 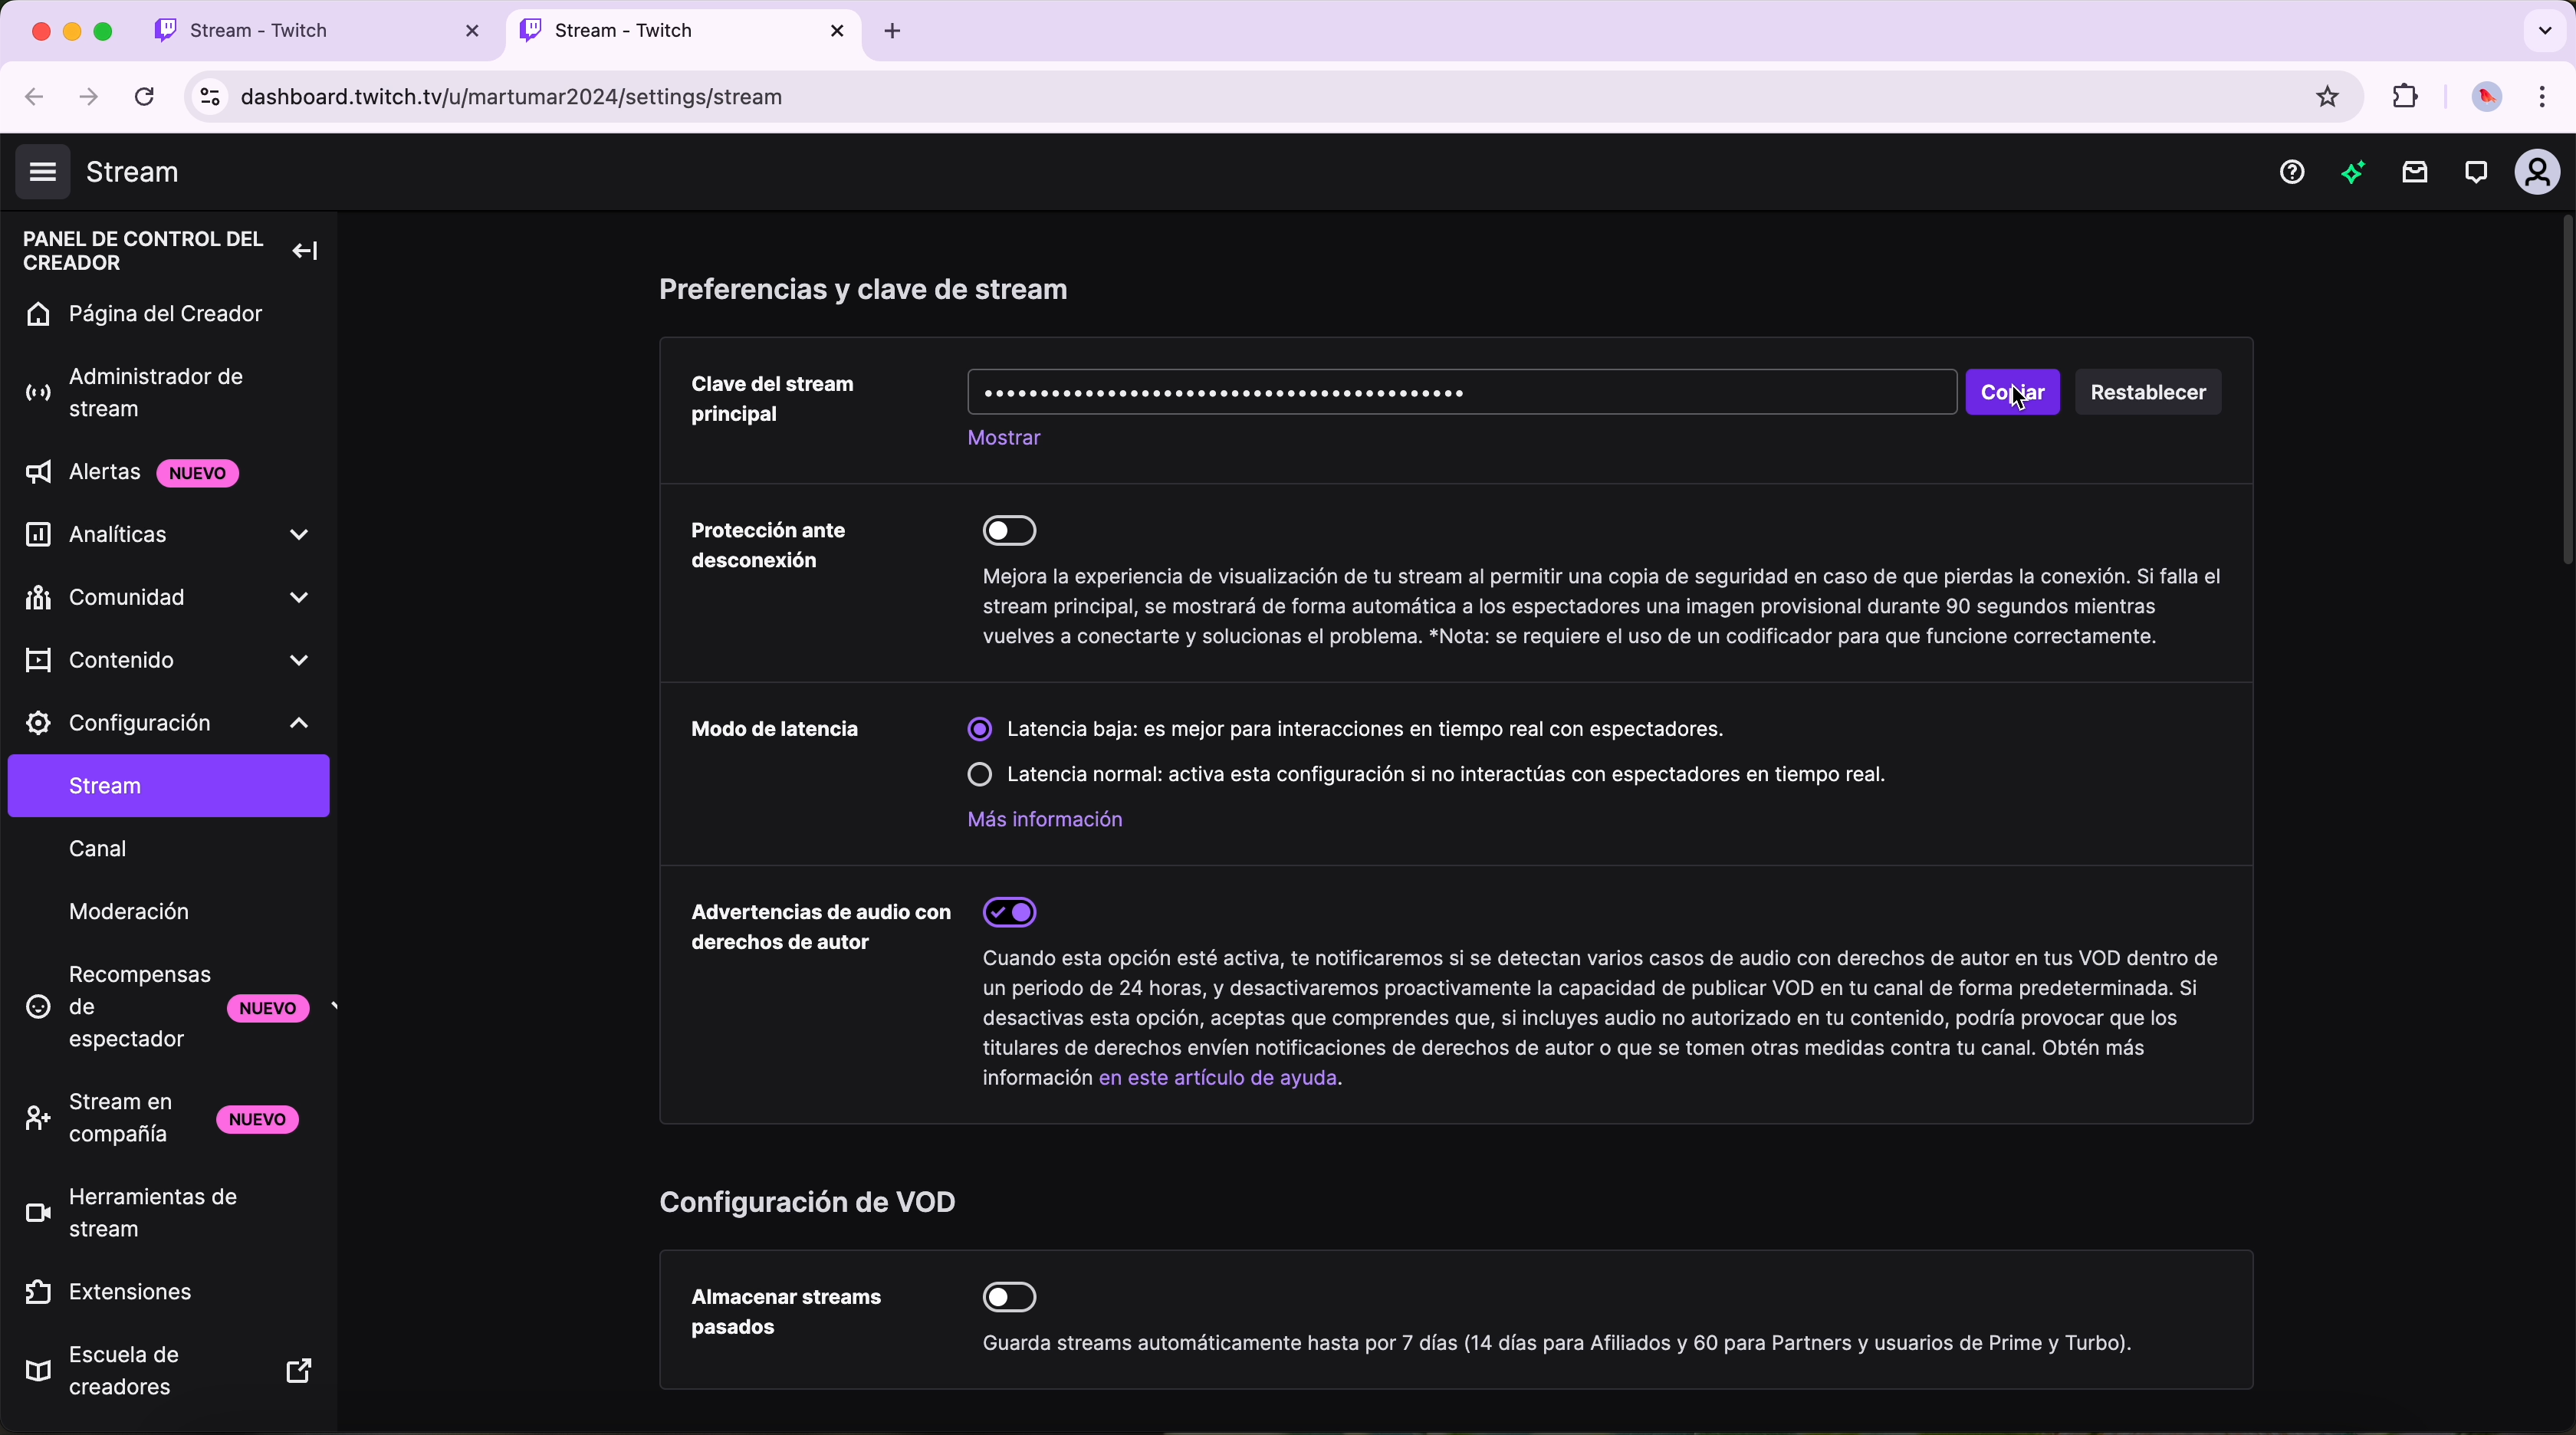 What do you see at coordinates (863, 288) in the screenshot?
I see `stream key and preferences` at bounding box center [863, 288].